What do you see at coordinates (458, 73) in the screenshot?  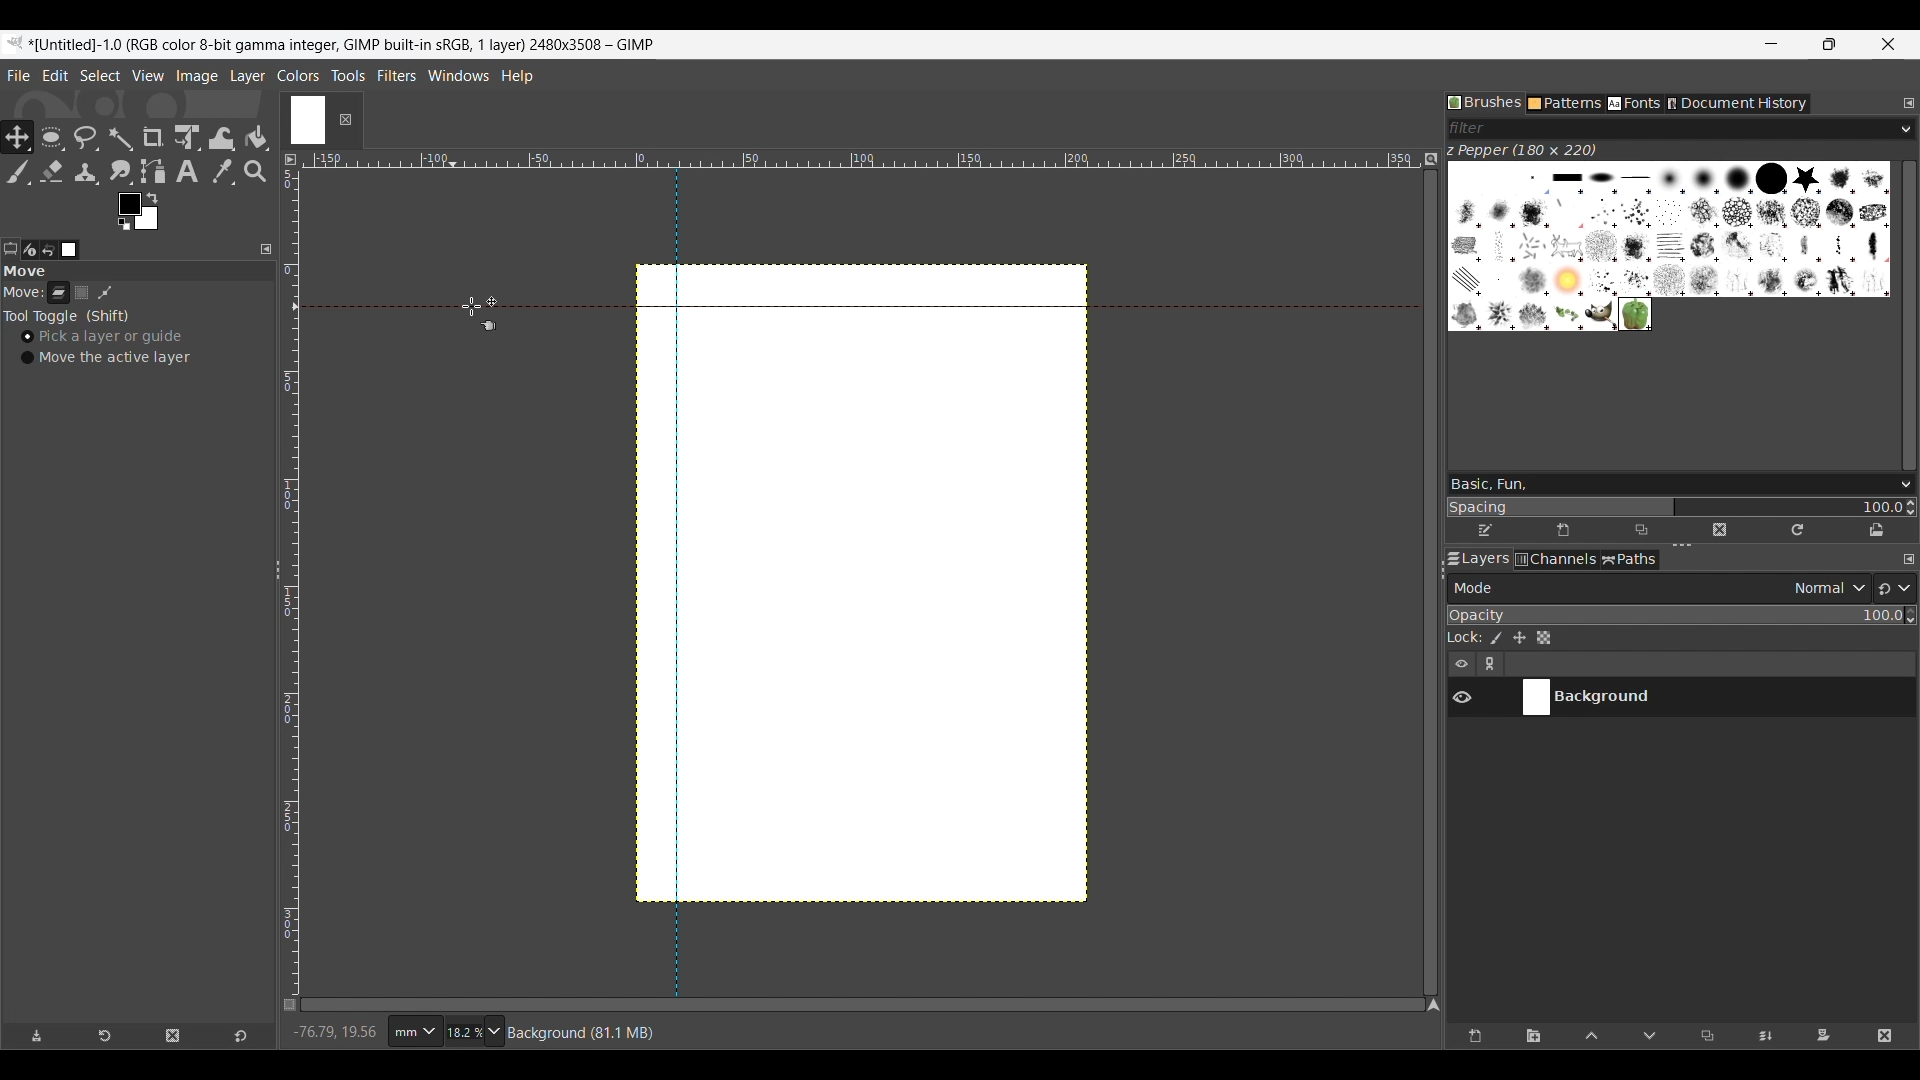 I see `Windows menu` at bounding box center [458, 73].